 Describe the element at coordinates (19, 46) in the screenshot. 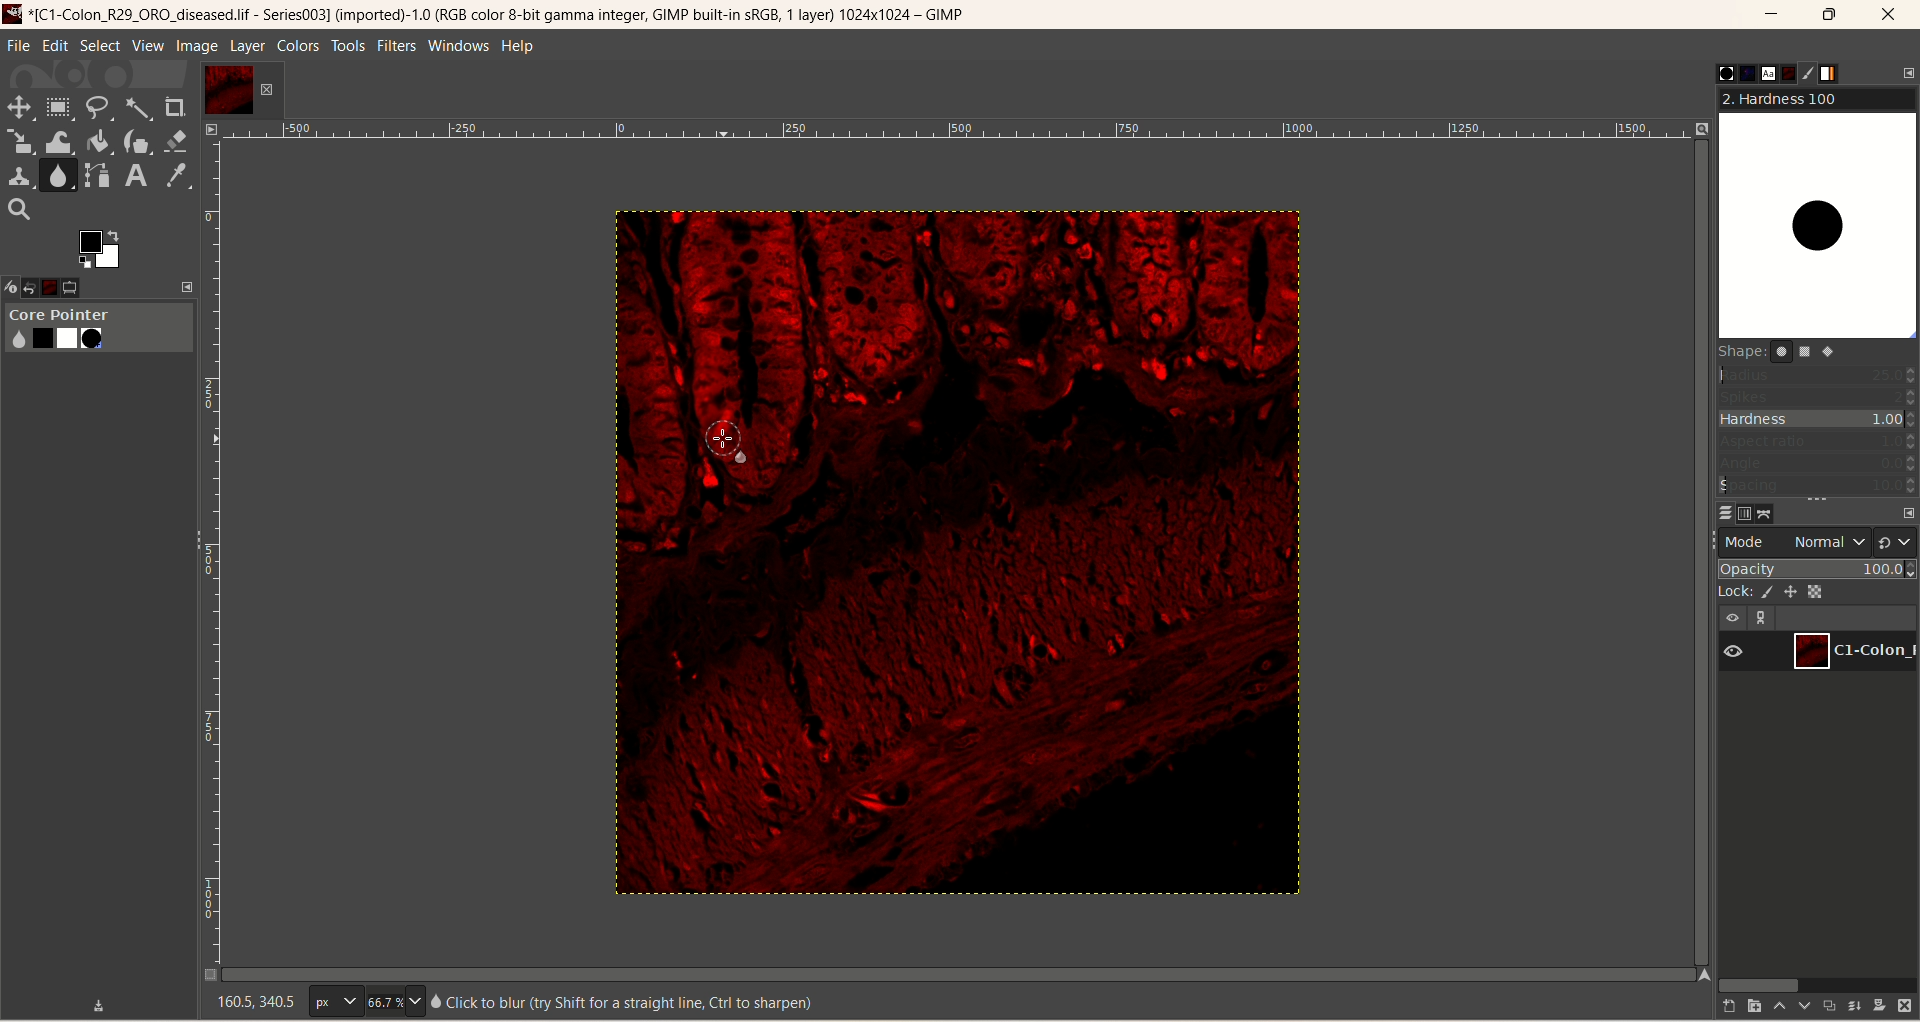

I see `file` at that location.